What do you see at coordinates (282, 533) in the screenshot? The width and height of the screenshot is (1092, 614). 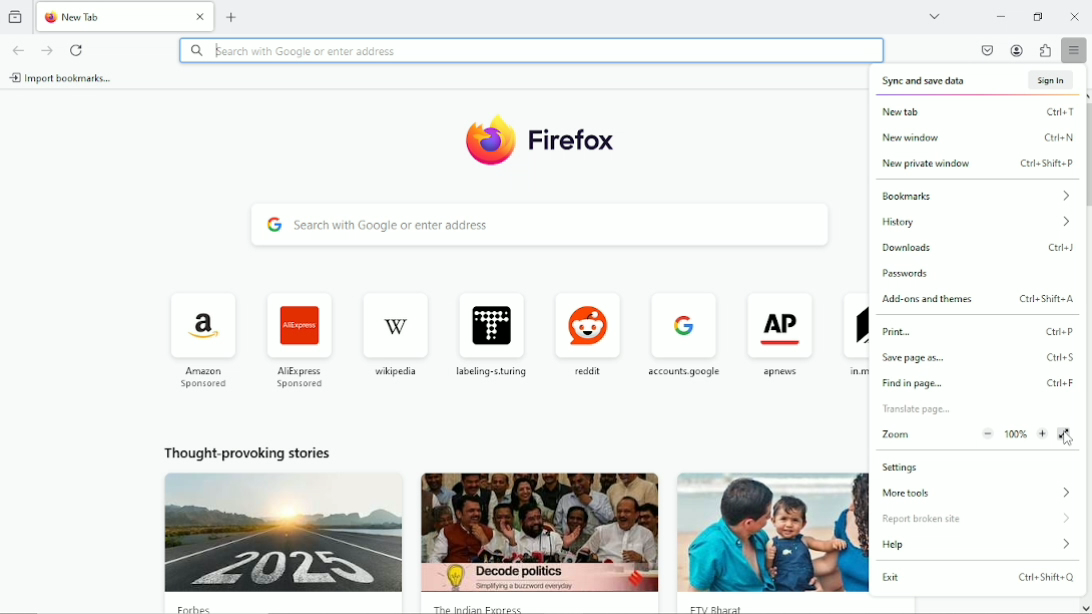 I see `image` at bounding box center [282, 533].